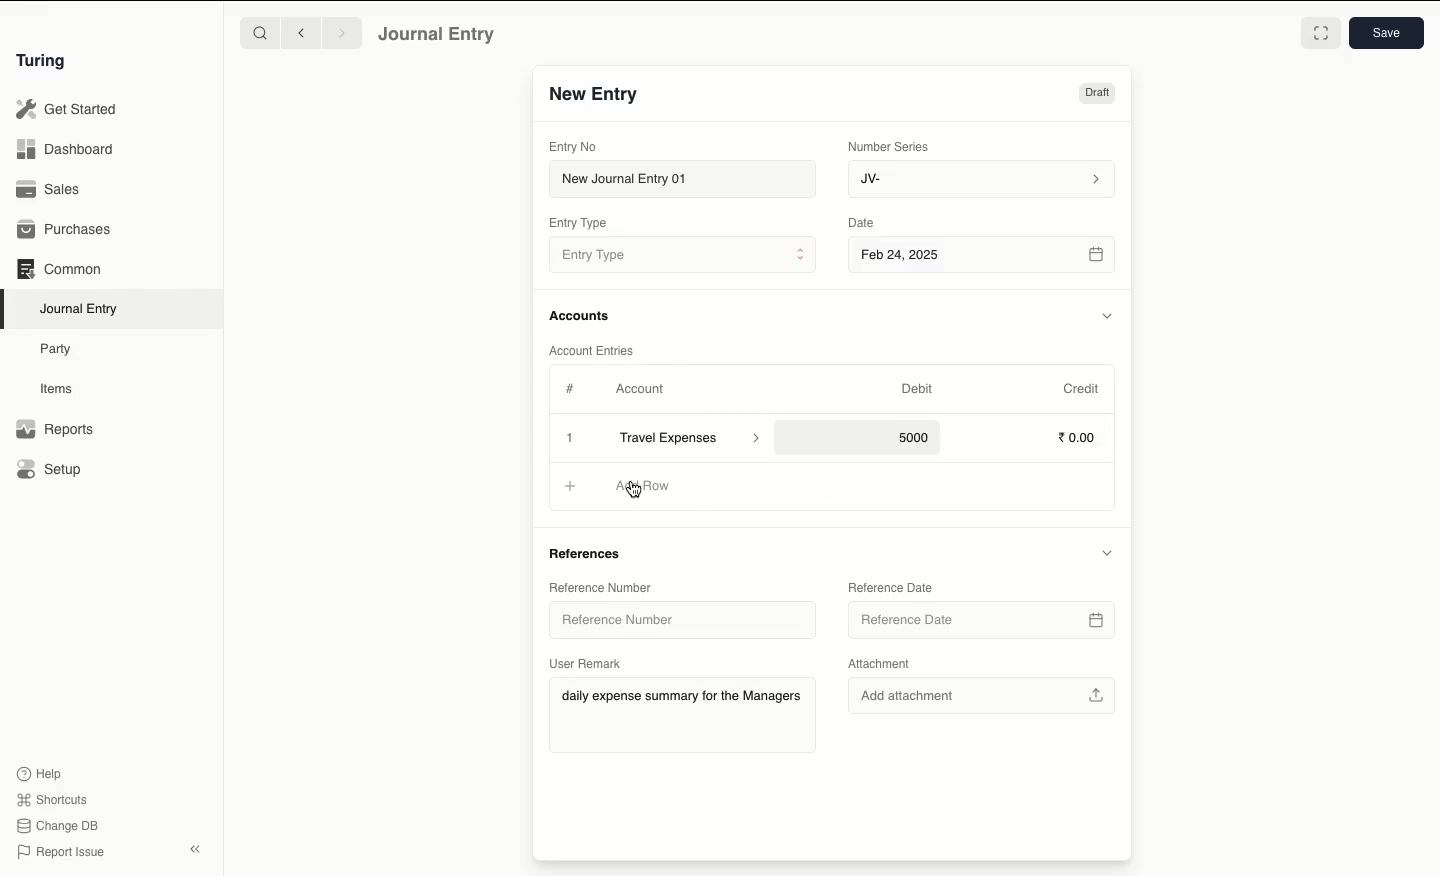 The width and height of the screenshot is (1440, 876). I want to click on Forward, so click(343, 32).